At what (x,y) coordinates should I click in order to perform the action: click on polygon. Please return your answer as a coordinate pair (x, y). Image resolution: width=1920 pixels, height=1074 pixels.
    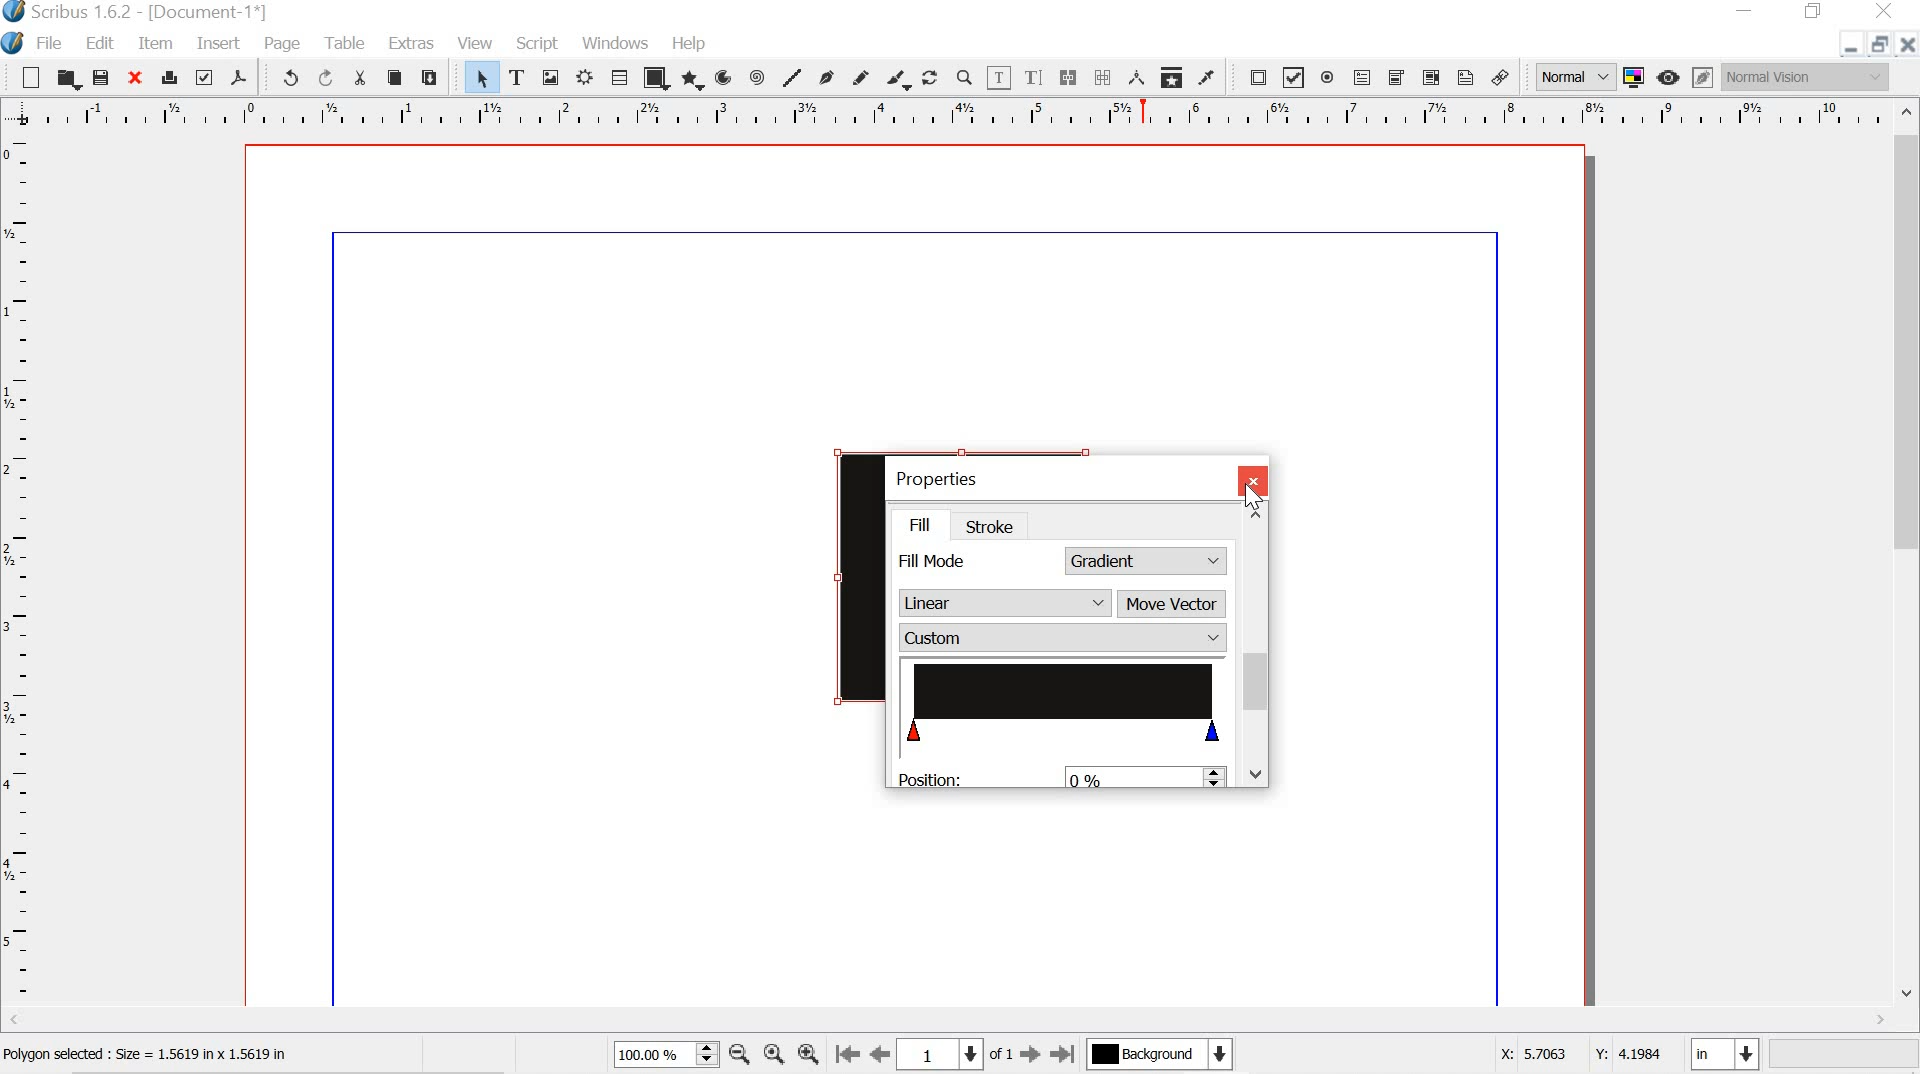
    Looking at the image, I should click on (694, 81).